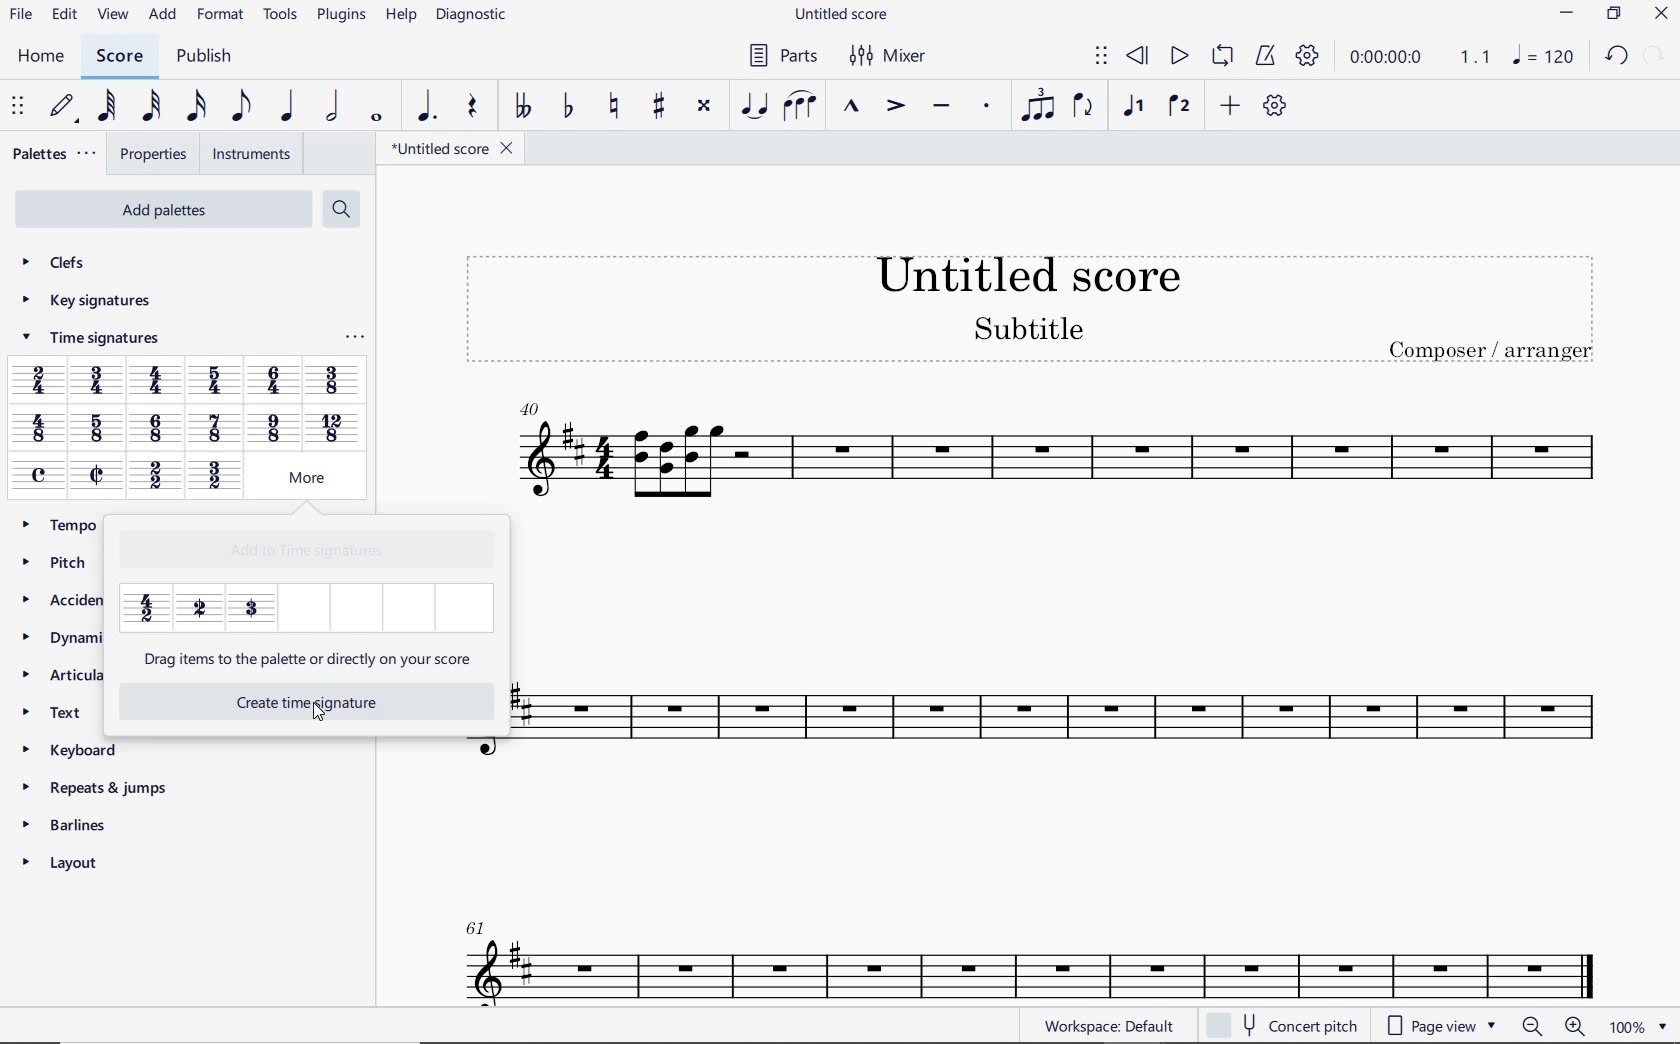  Describe the element at coordinates (1106, 1026) in the screenshot. I see `WORKSPACE: DEFAULT` at that location.